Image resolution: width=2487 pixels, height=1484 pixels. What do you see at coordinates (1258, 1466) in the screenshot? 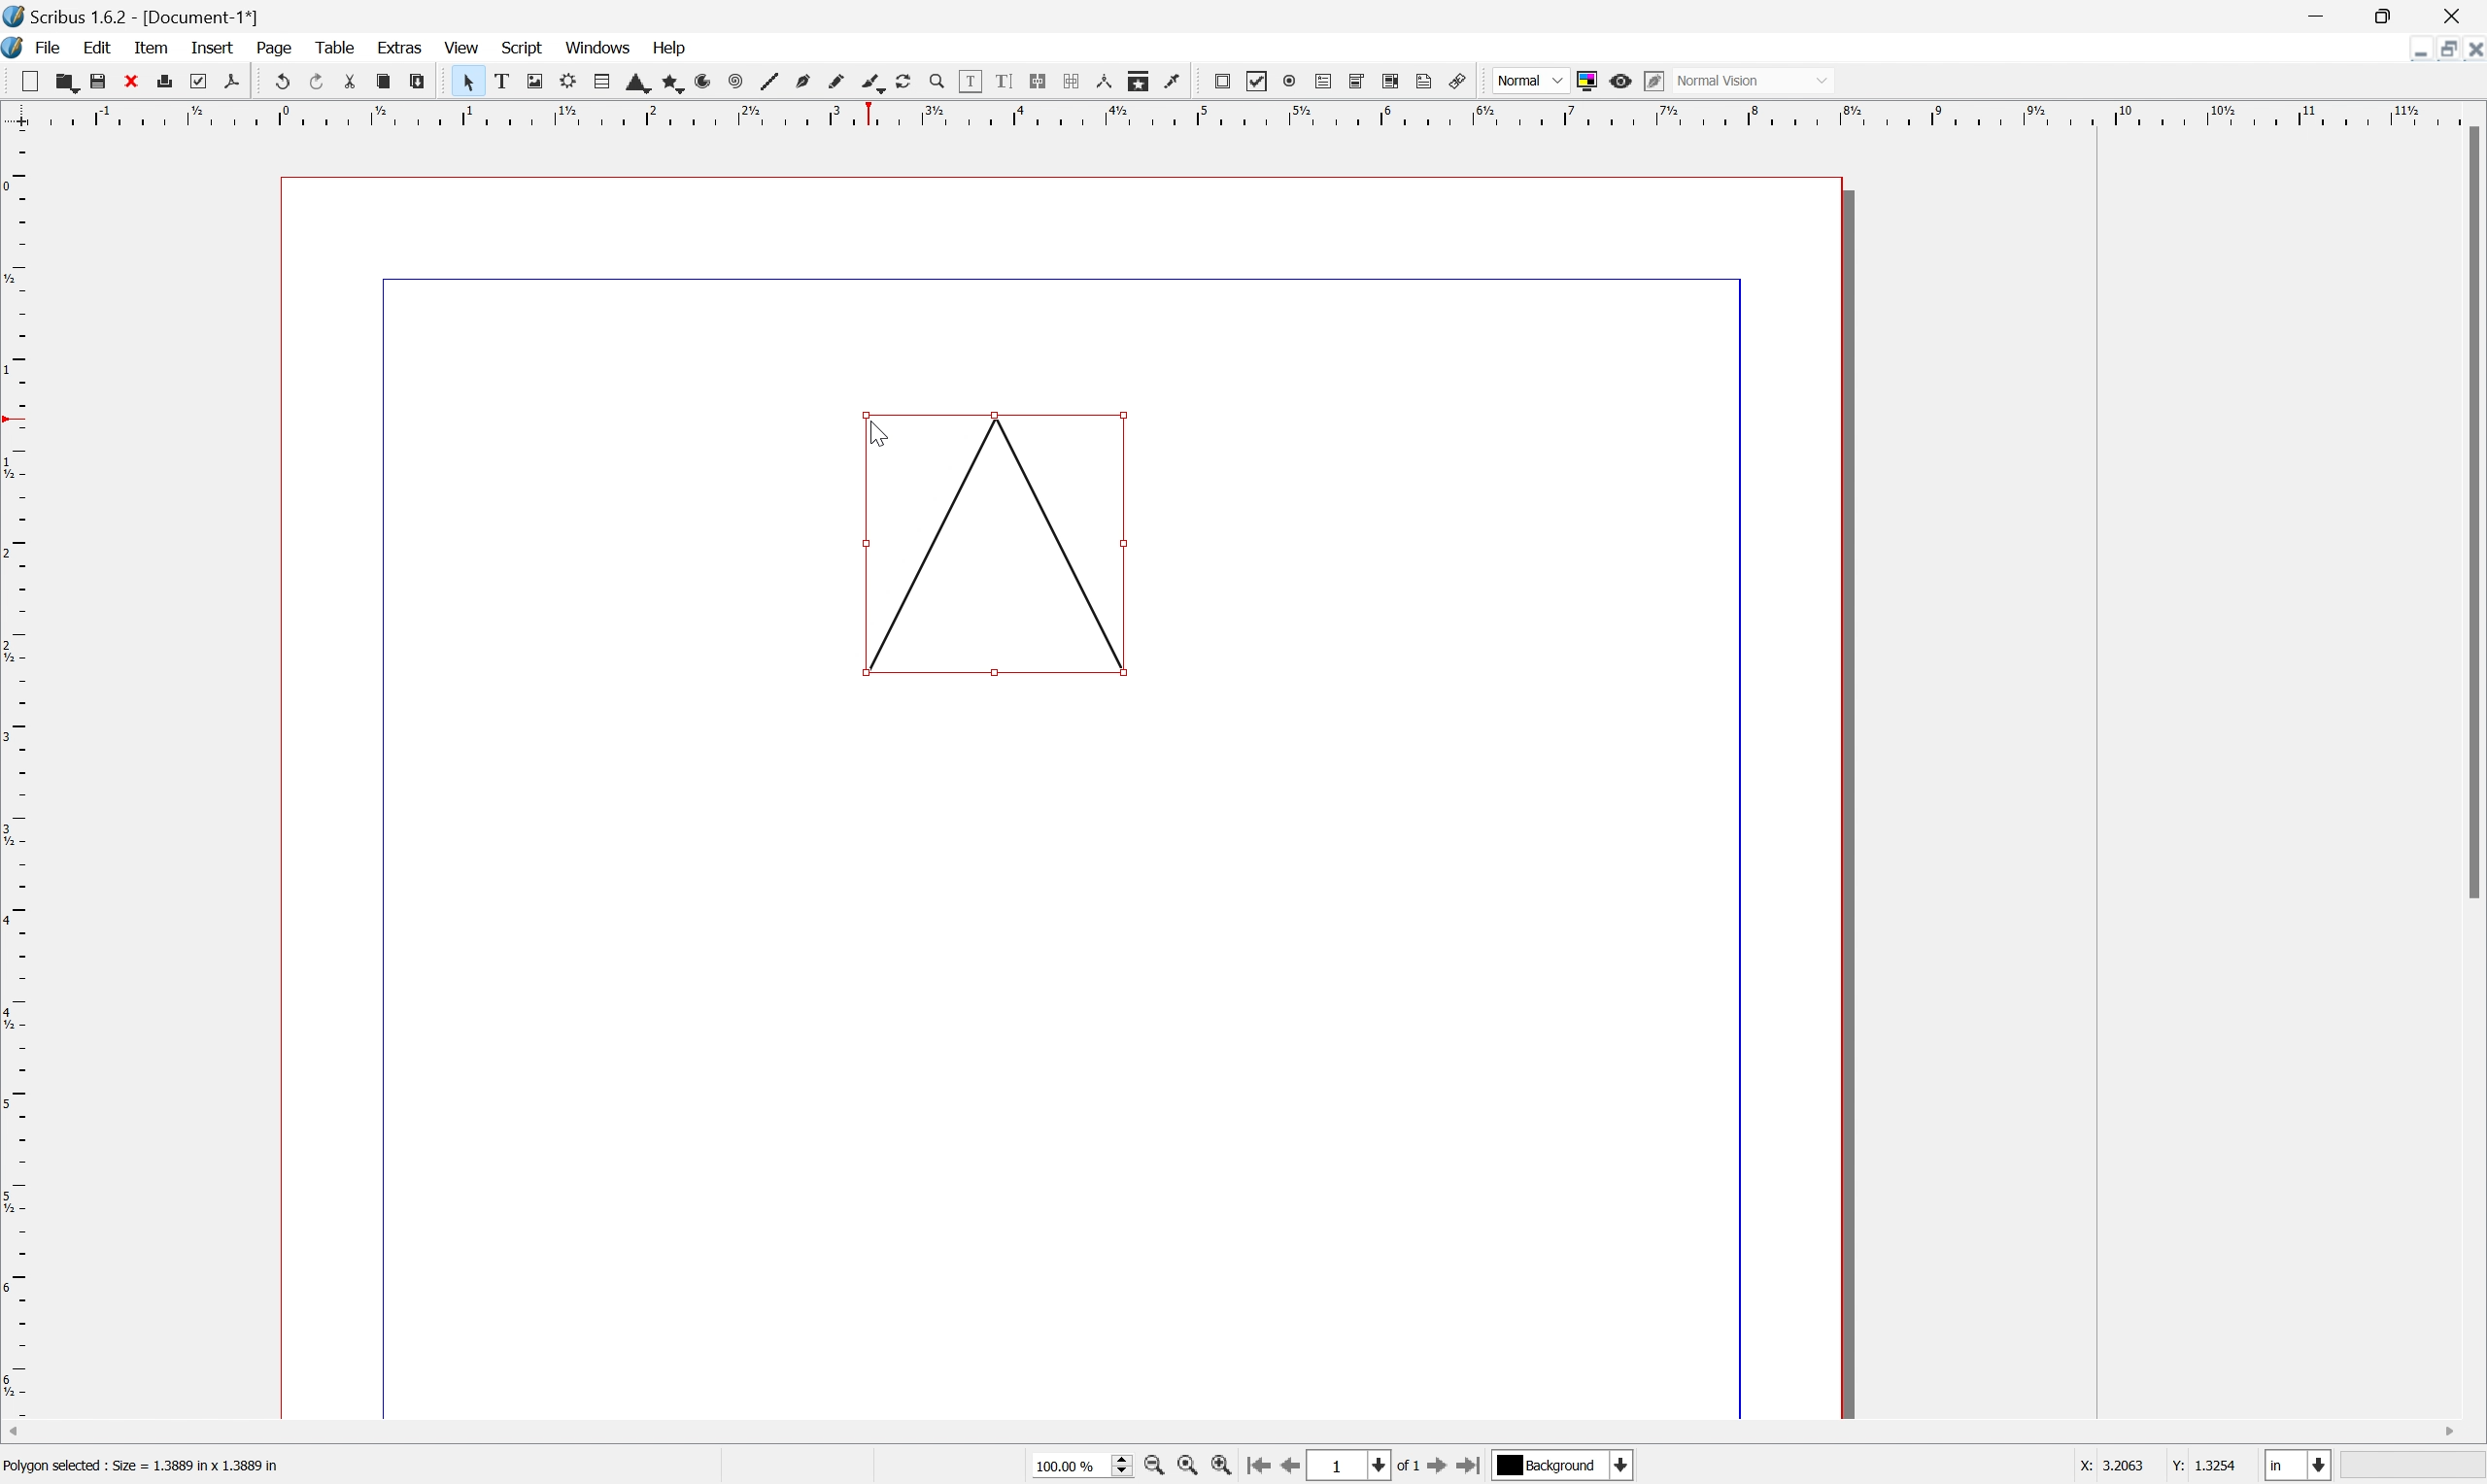
I see `Go to first page` at bounding box center [1258, 1466].